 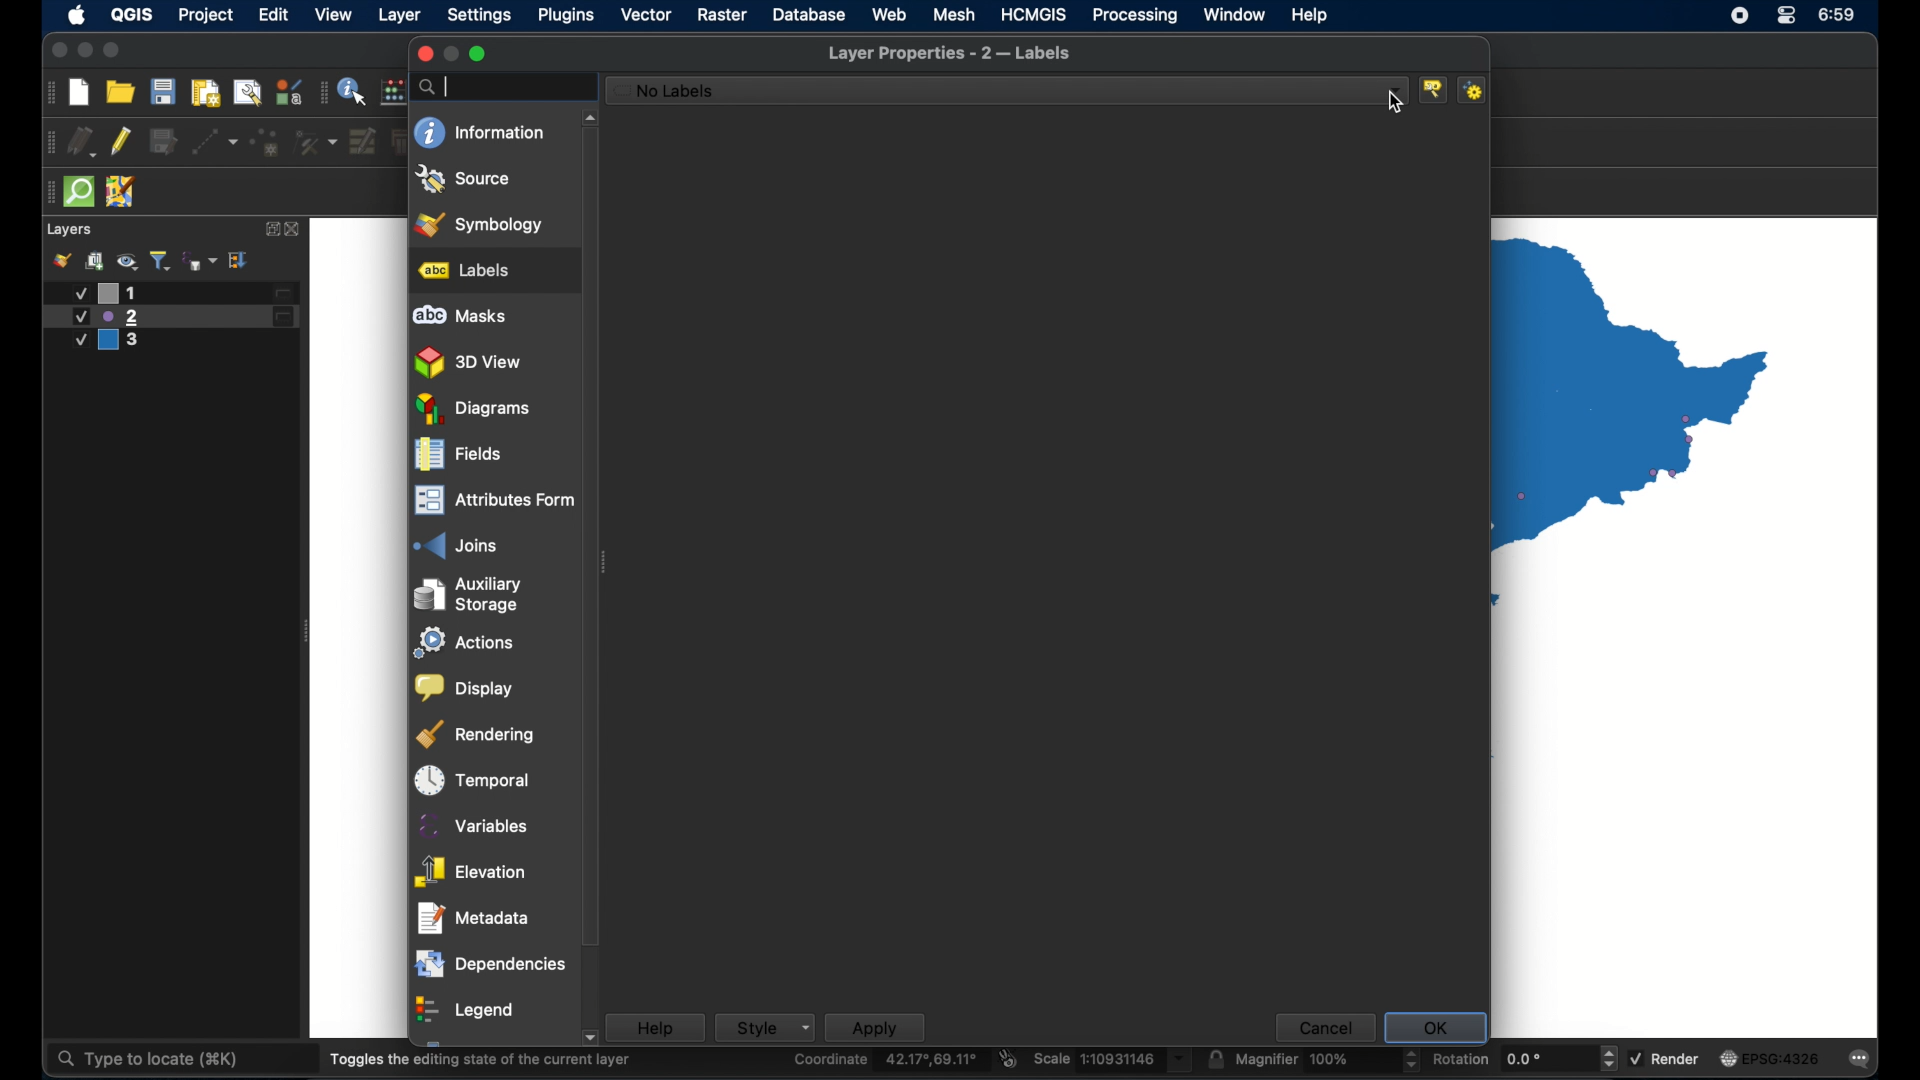 I want to click on configure project labelling tools, so click(x=1435, y=89).